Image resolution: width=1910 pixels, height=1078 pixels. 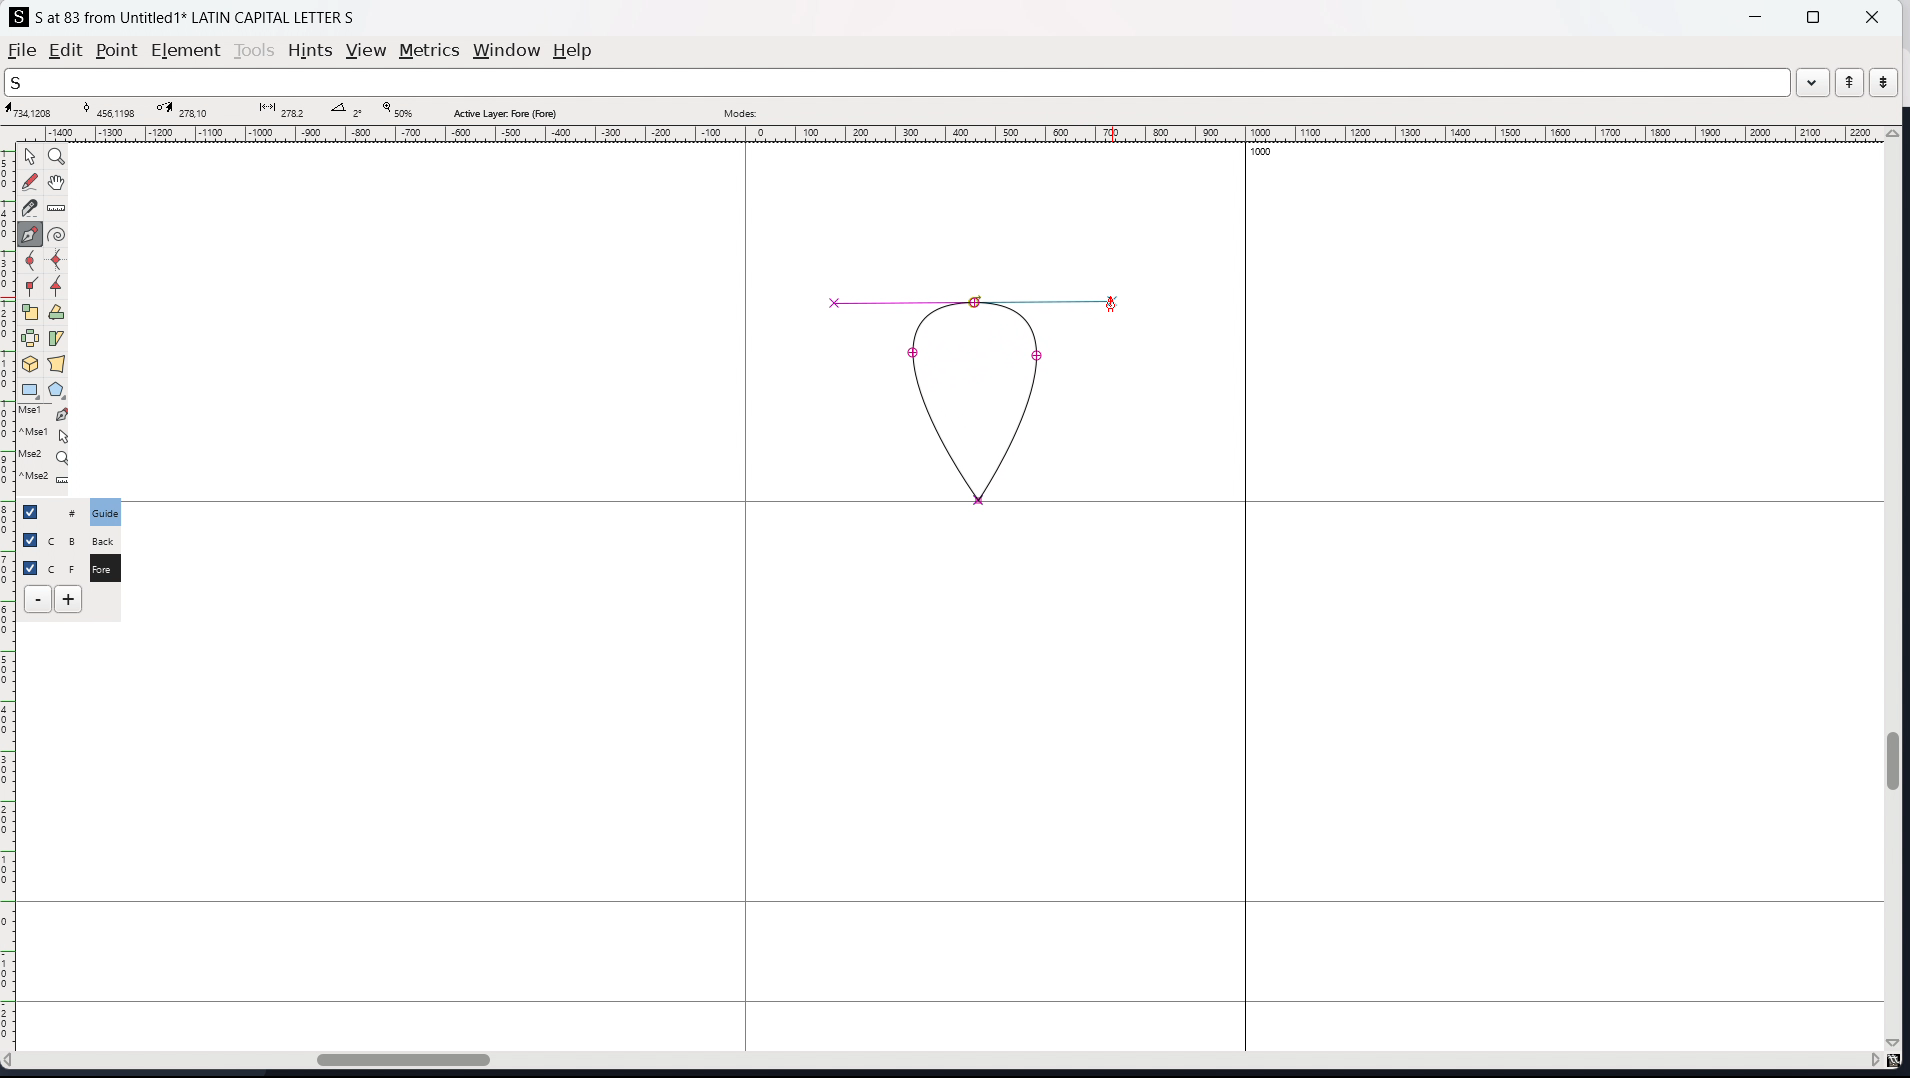 What do you see at coordinates (196, 16) in the screenshot?
I see `S at 83 from Untitled 1 LATIN CAPITAL LETTER S` at bounding box center [196, 16].